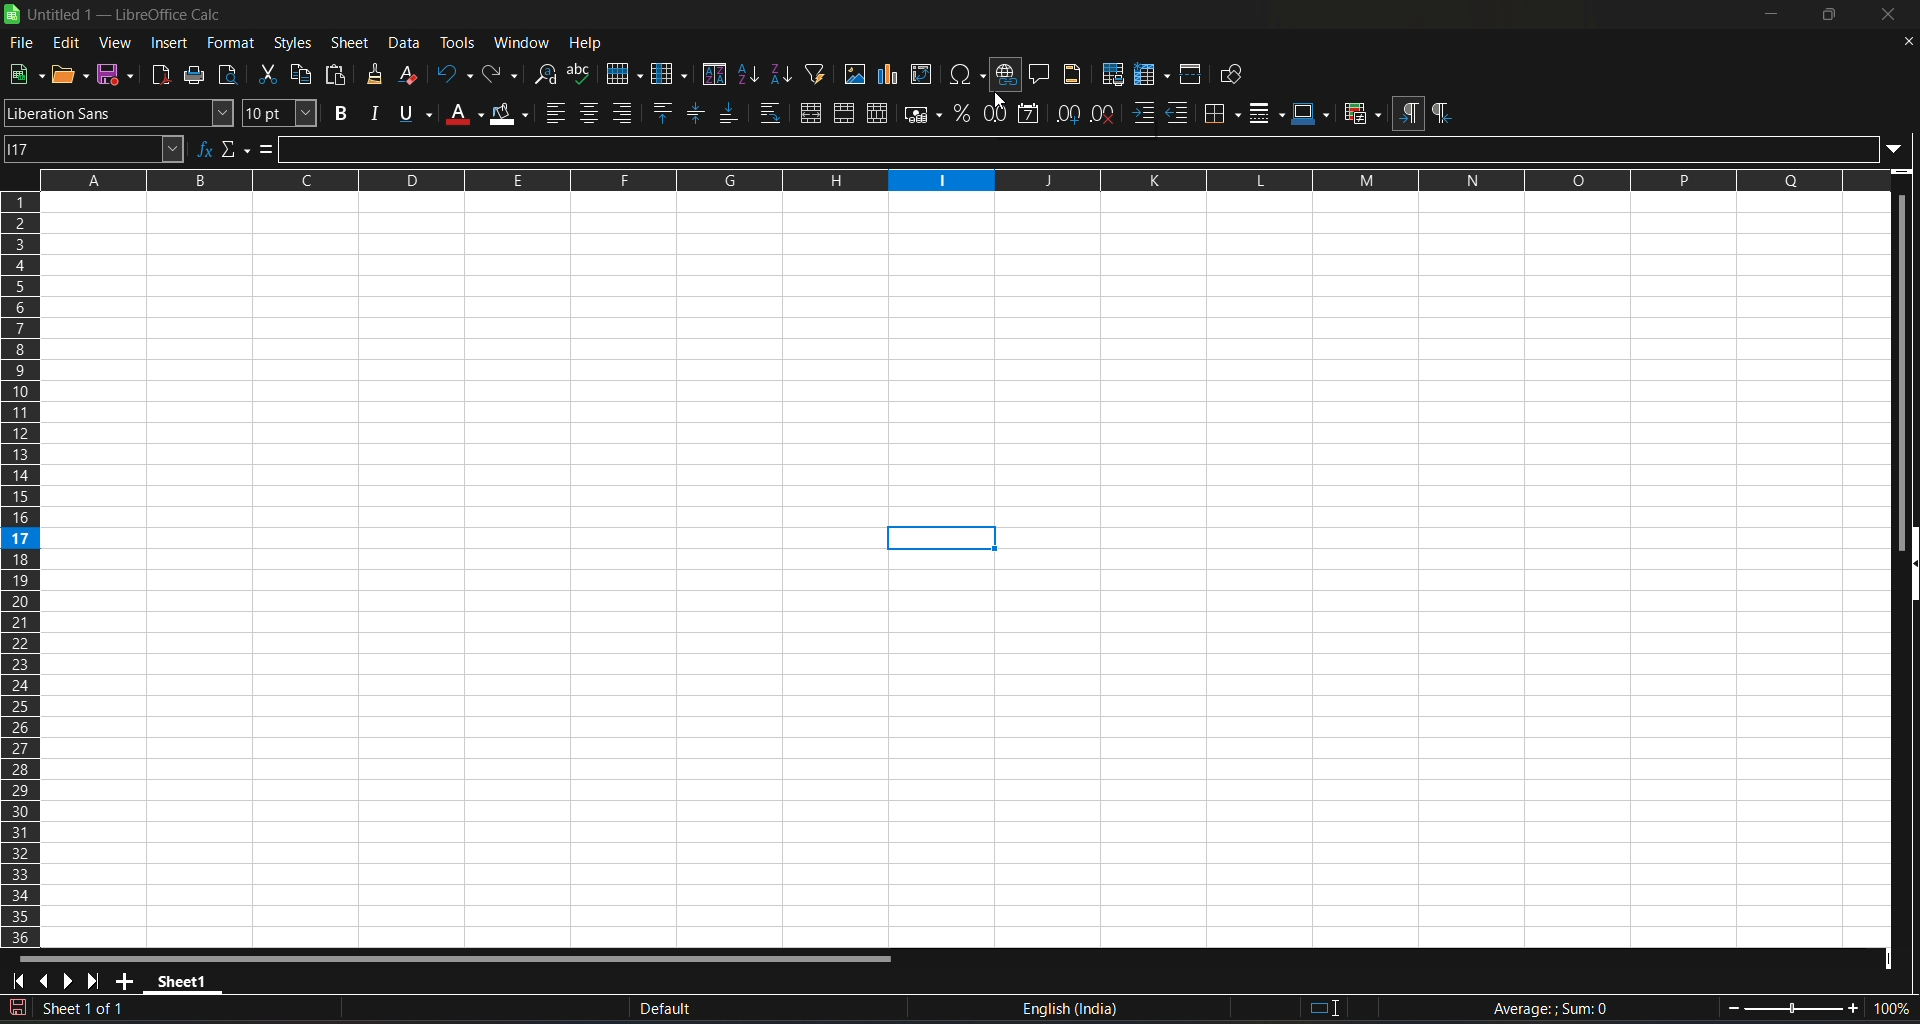  Describe the element at coordinates (123, 981) in the screenshot. I see `add new sheet` at that location.